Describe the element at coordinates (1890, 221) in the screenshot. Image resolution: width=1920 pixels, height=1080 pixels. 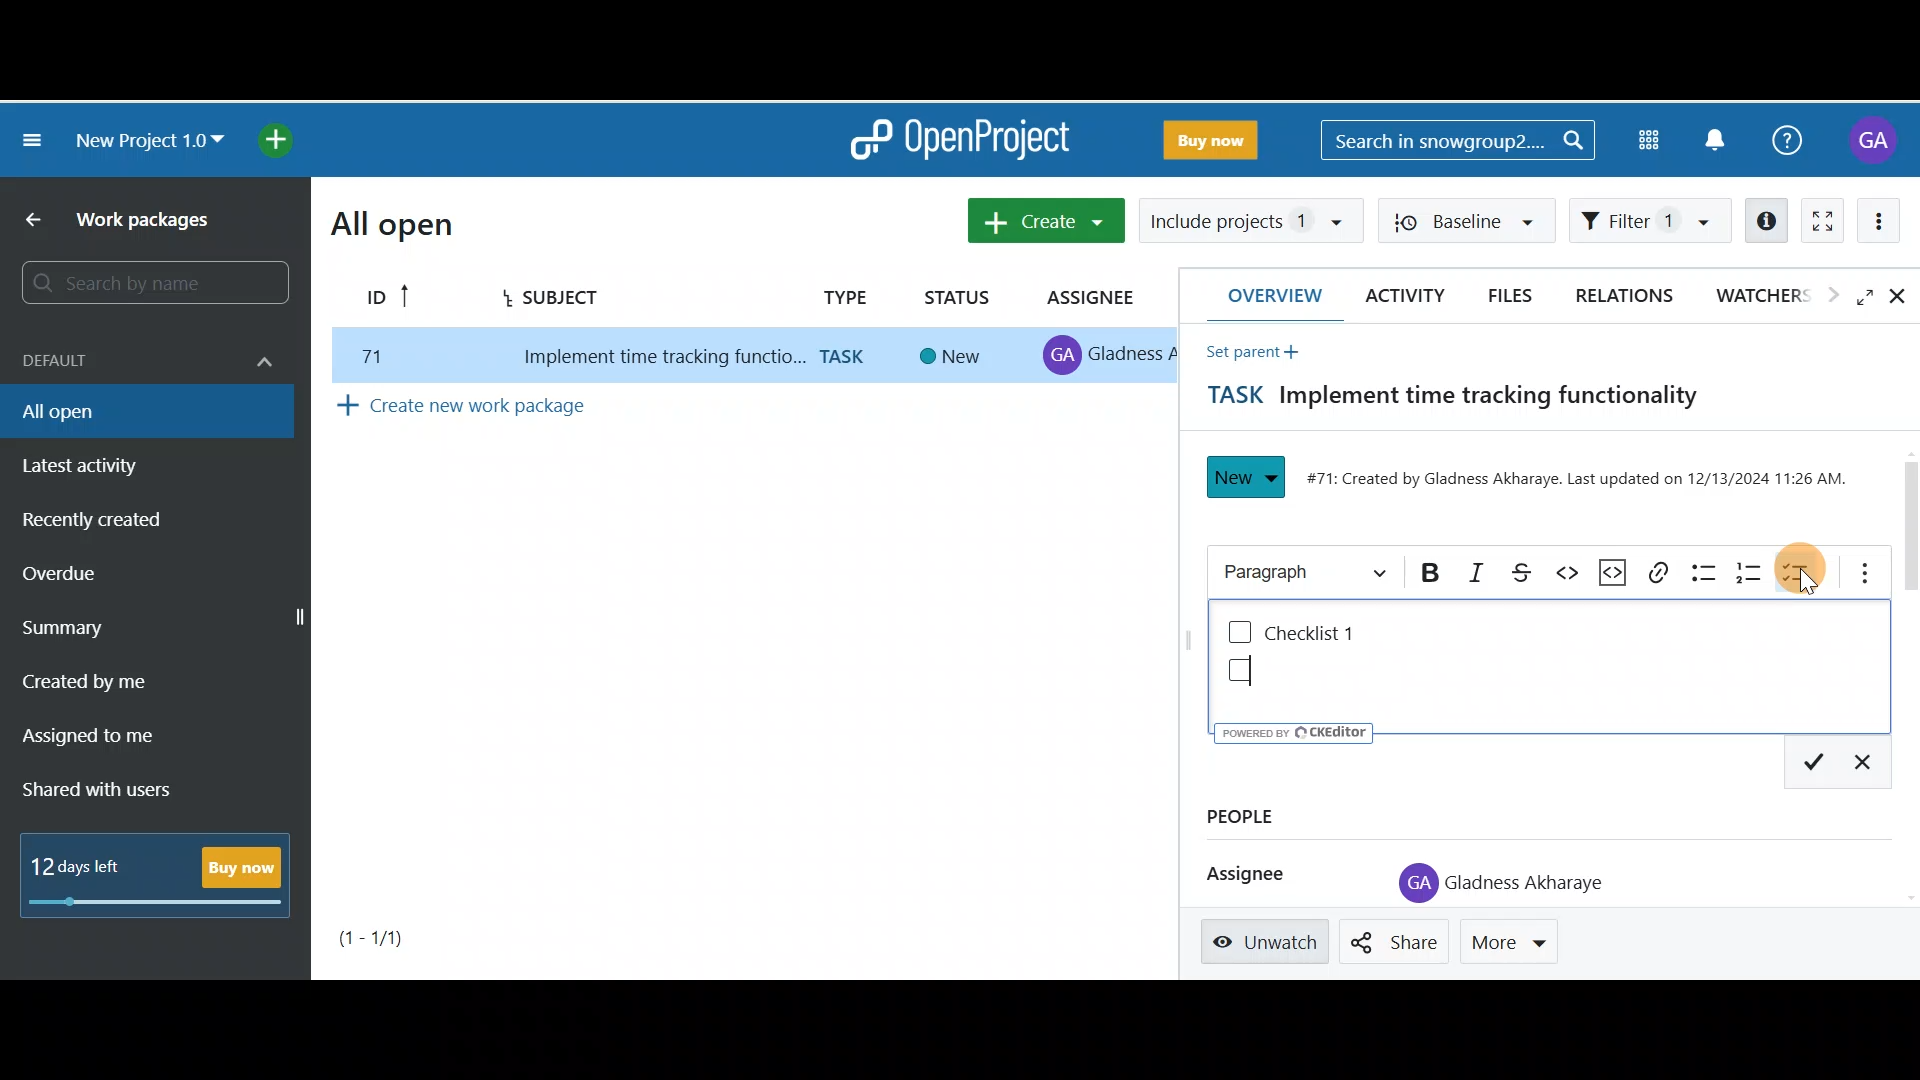
I see `More actions` at that location.